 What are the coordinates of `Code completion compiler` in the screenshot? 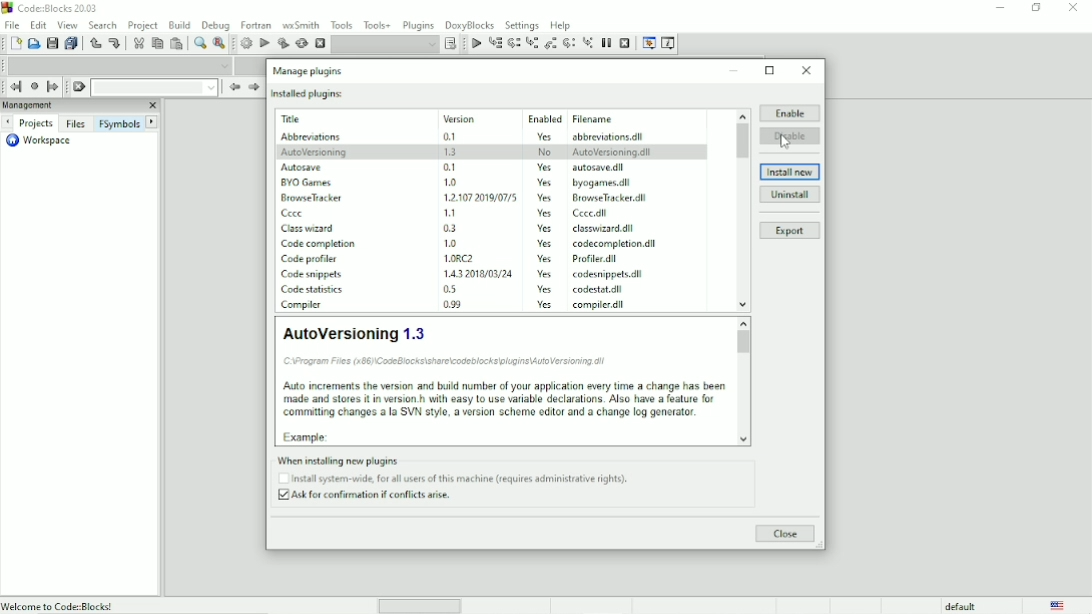 It's located at (120, 65).